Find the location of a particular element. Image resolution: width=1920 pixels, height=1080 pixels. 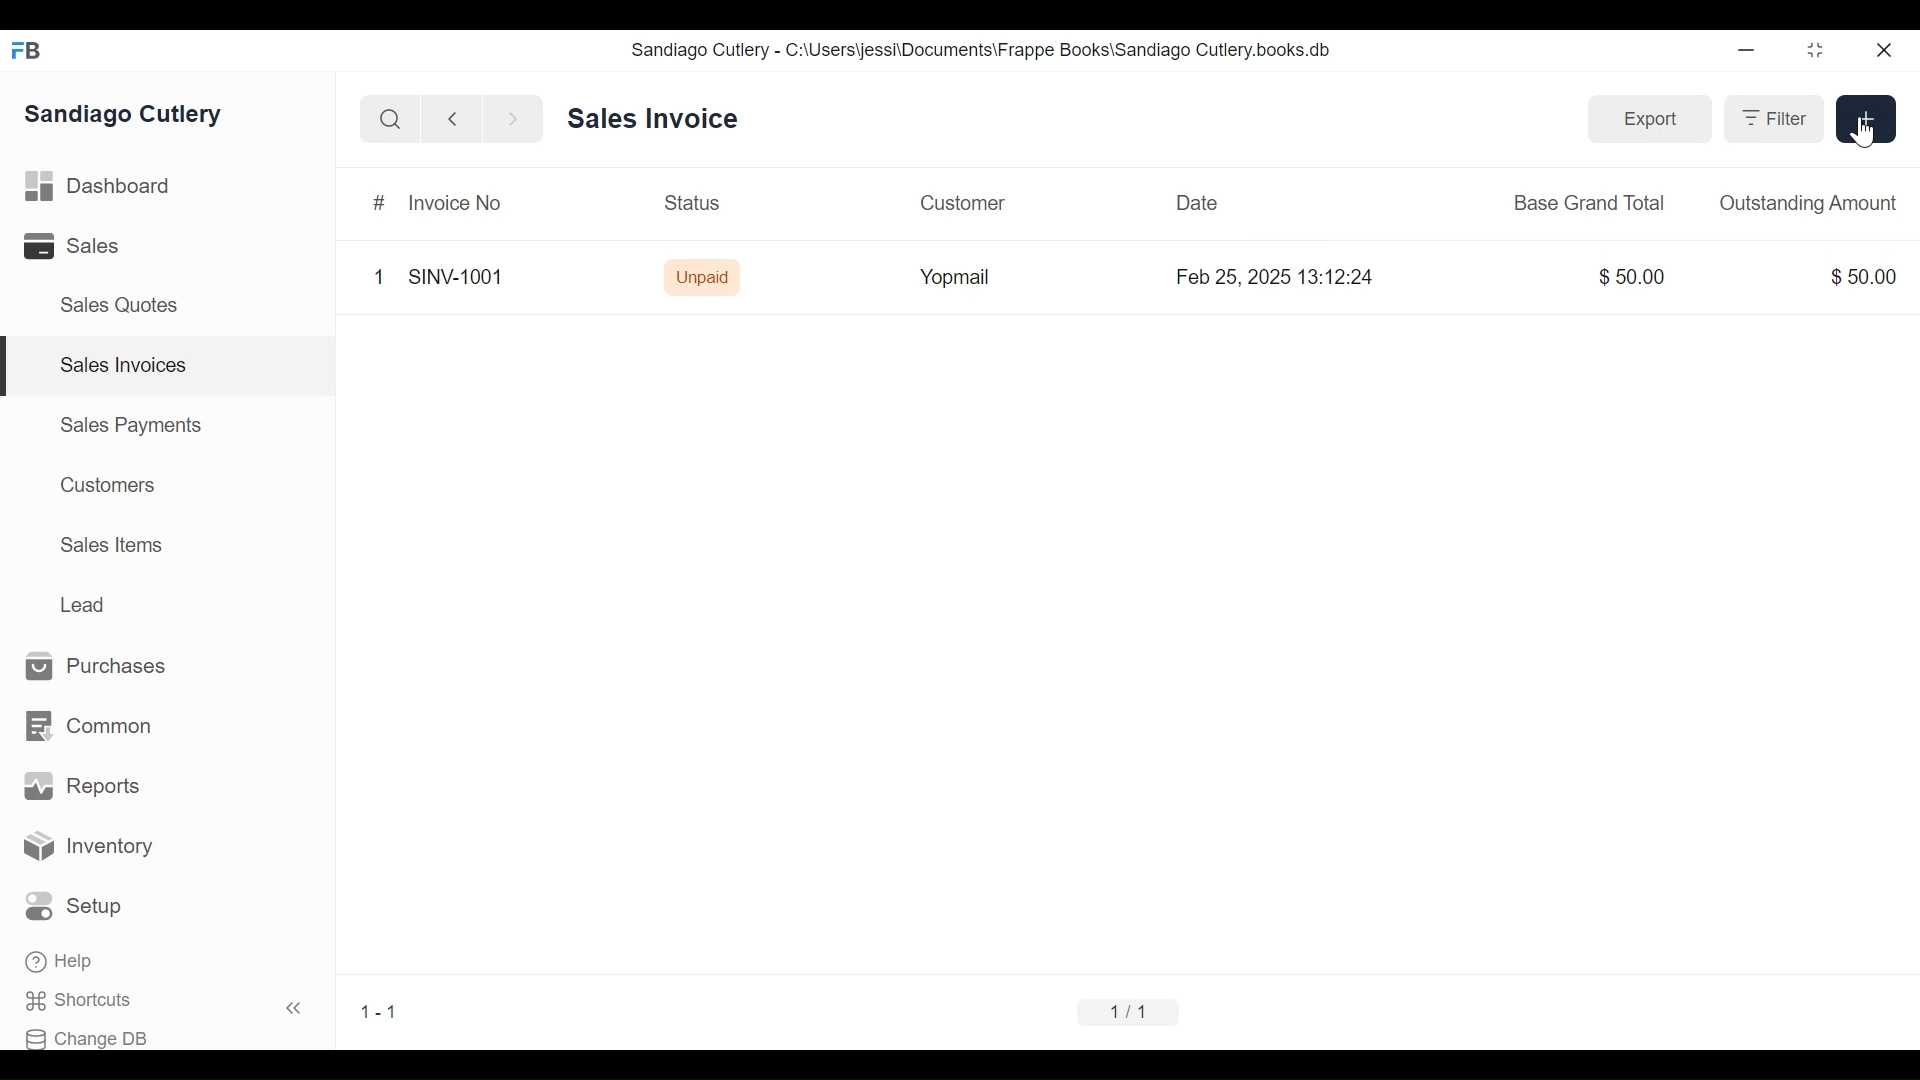

search is located at coordinates (391, 121).